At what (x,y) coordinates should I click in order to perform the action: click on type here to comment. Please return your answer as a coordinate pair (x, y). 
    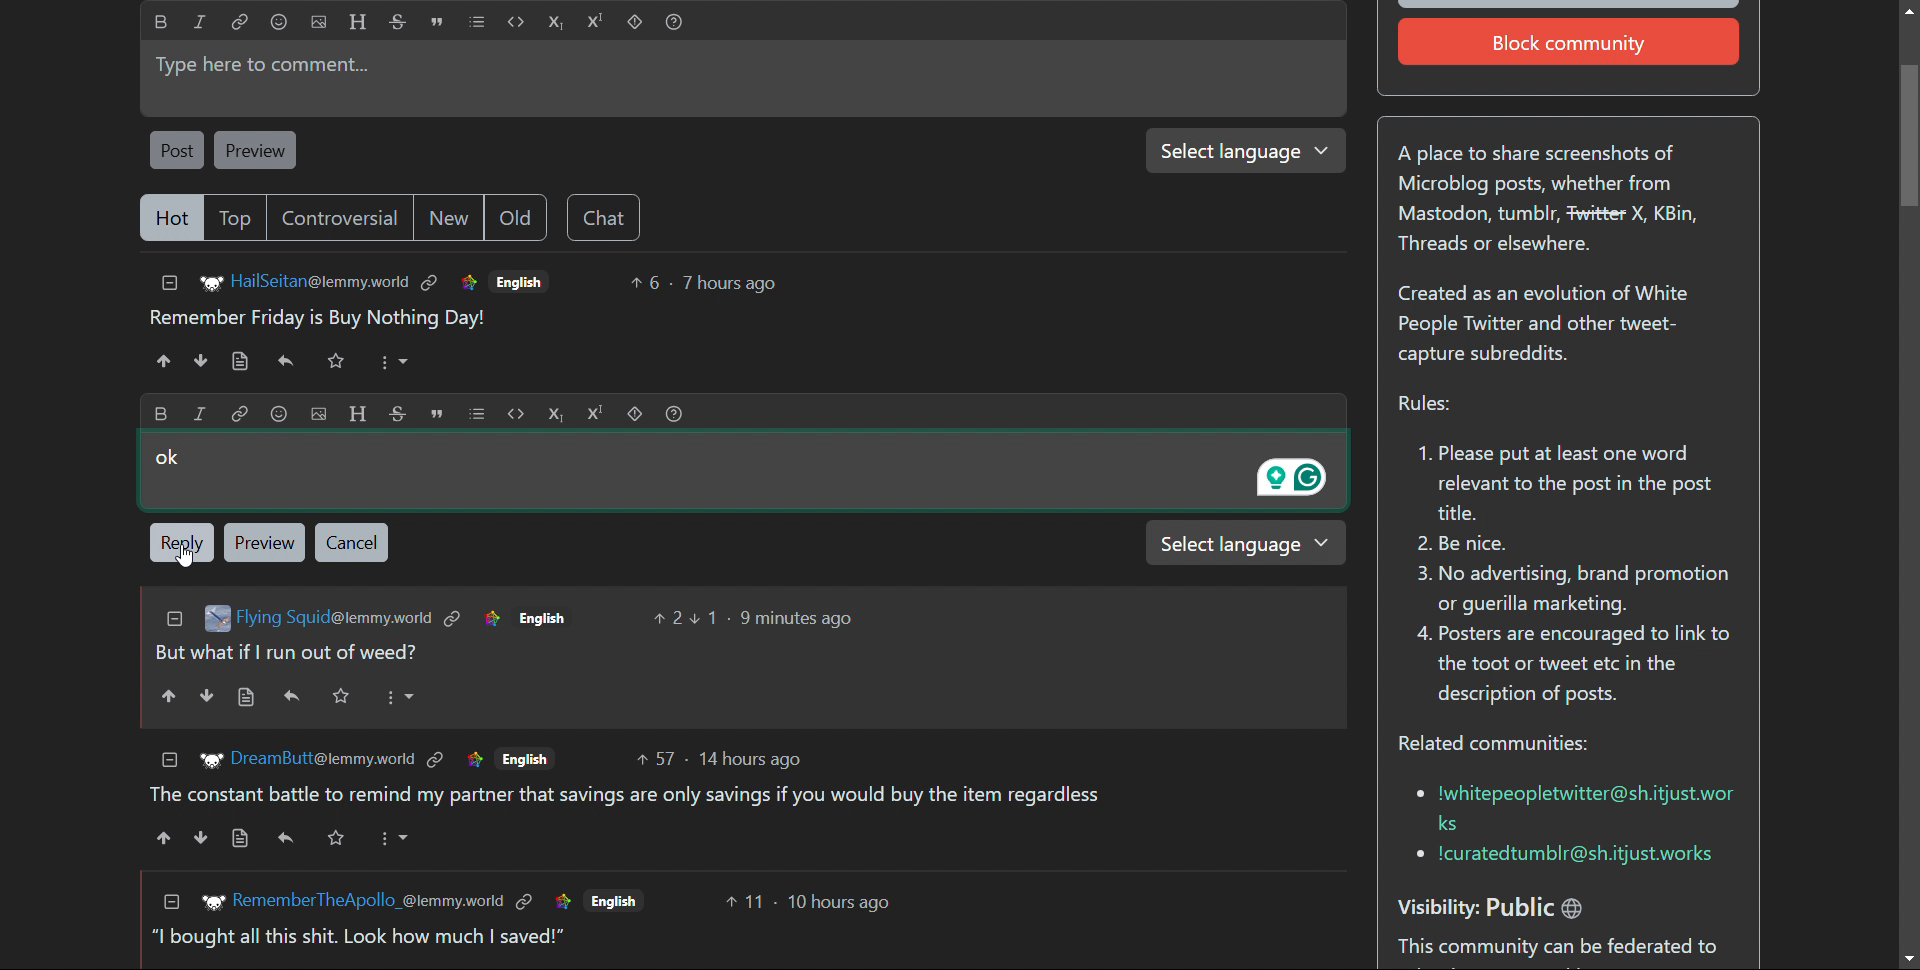
    Looking at the image, I should click on (739, 78).